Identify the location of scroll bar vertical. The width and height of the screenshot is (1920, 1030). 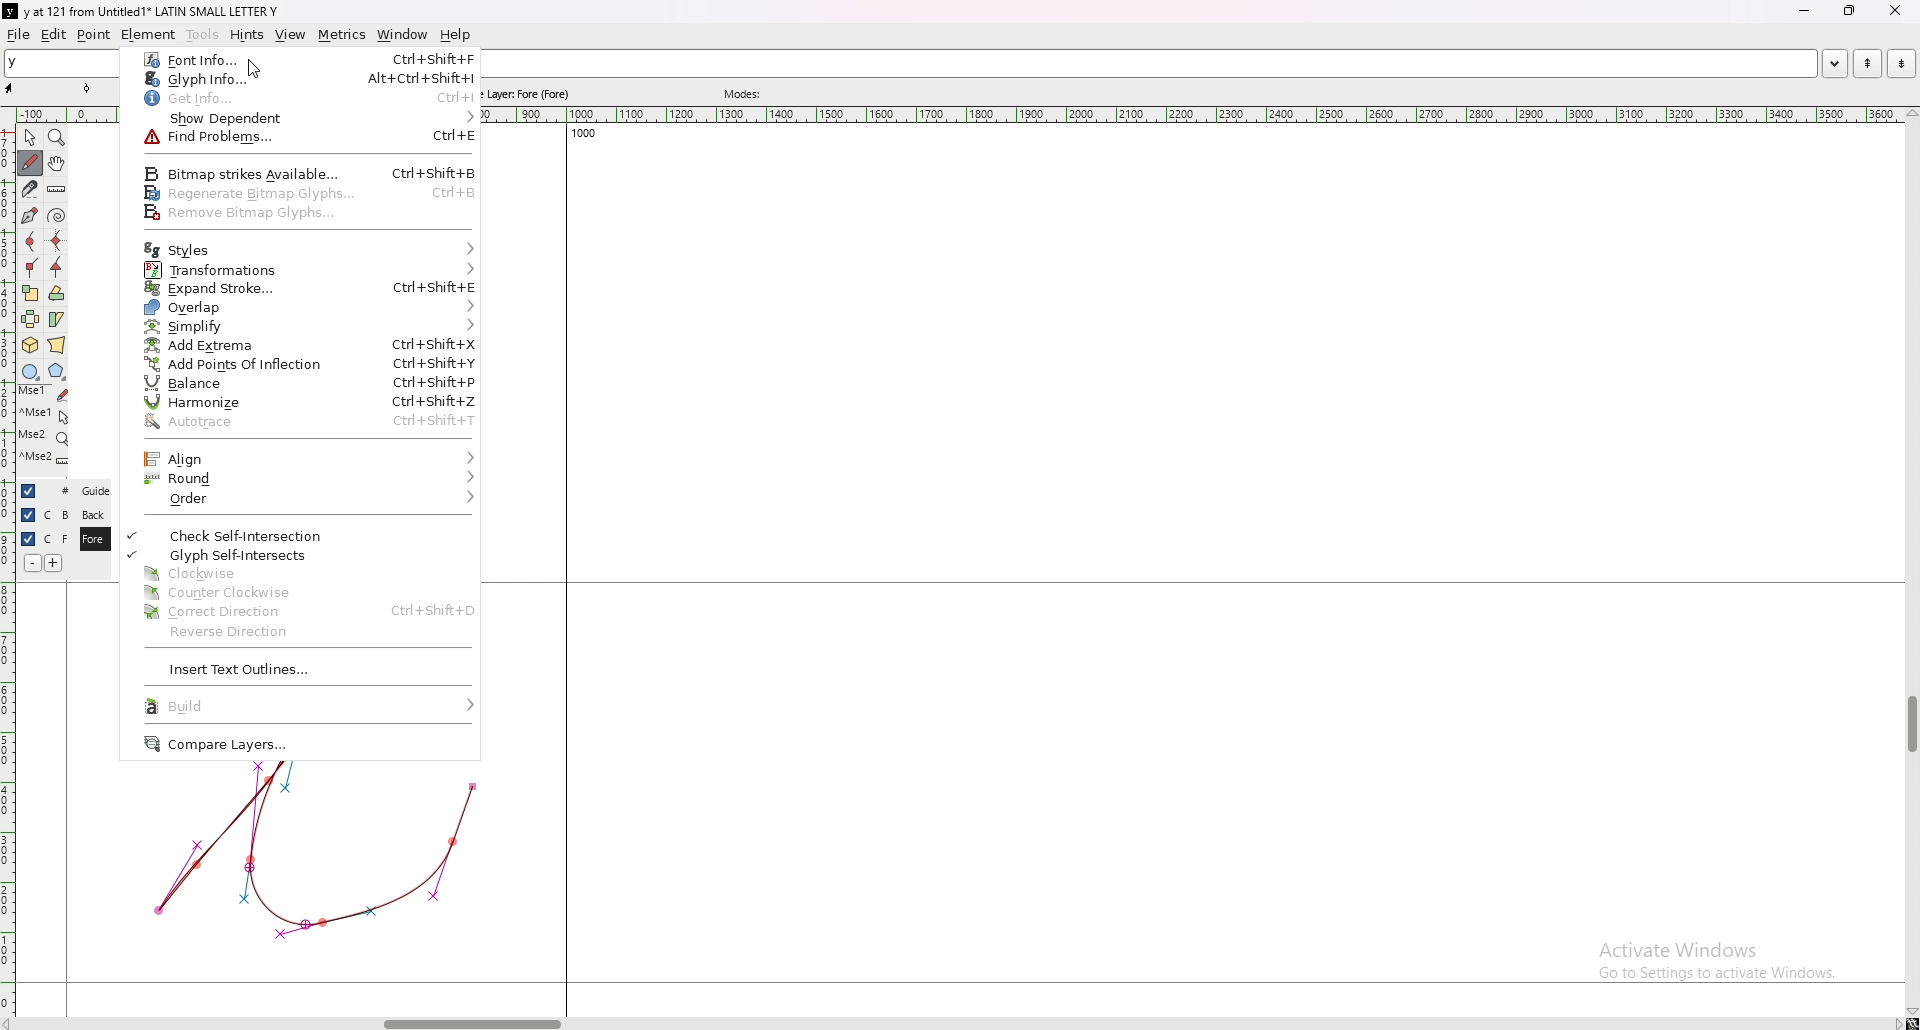
(1911, 725).